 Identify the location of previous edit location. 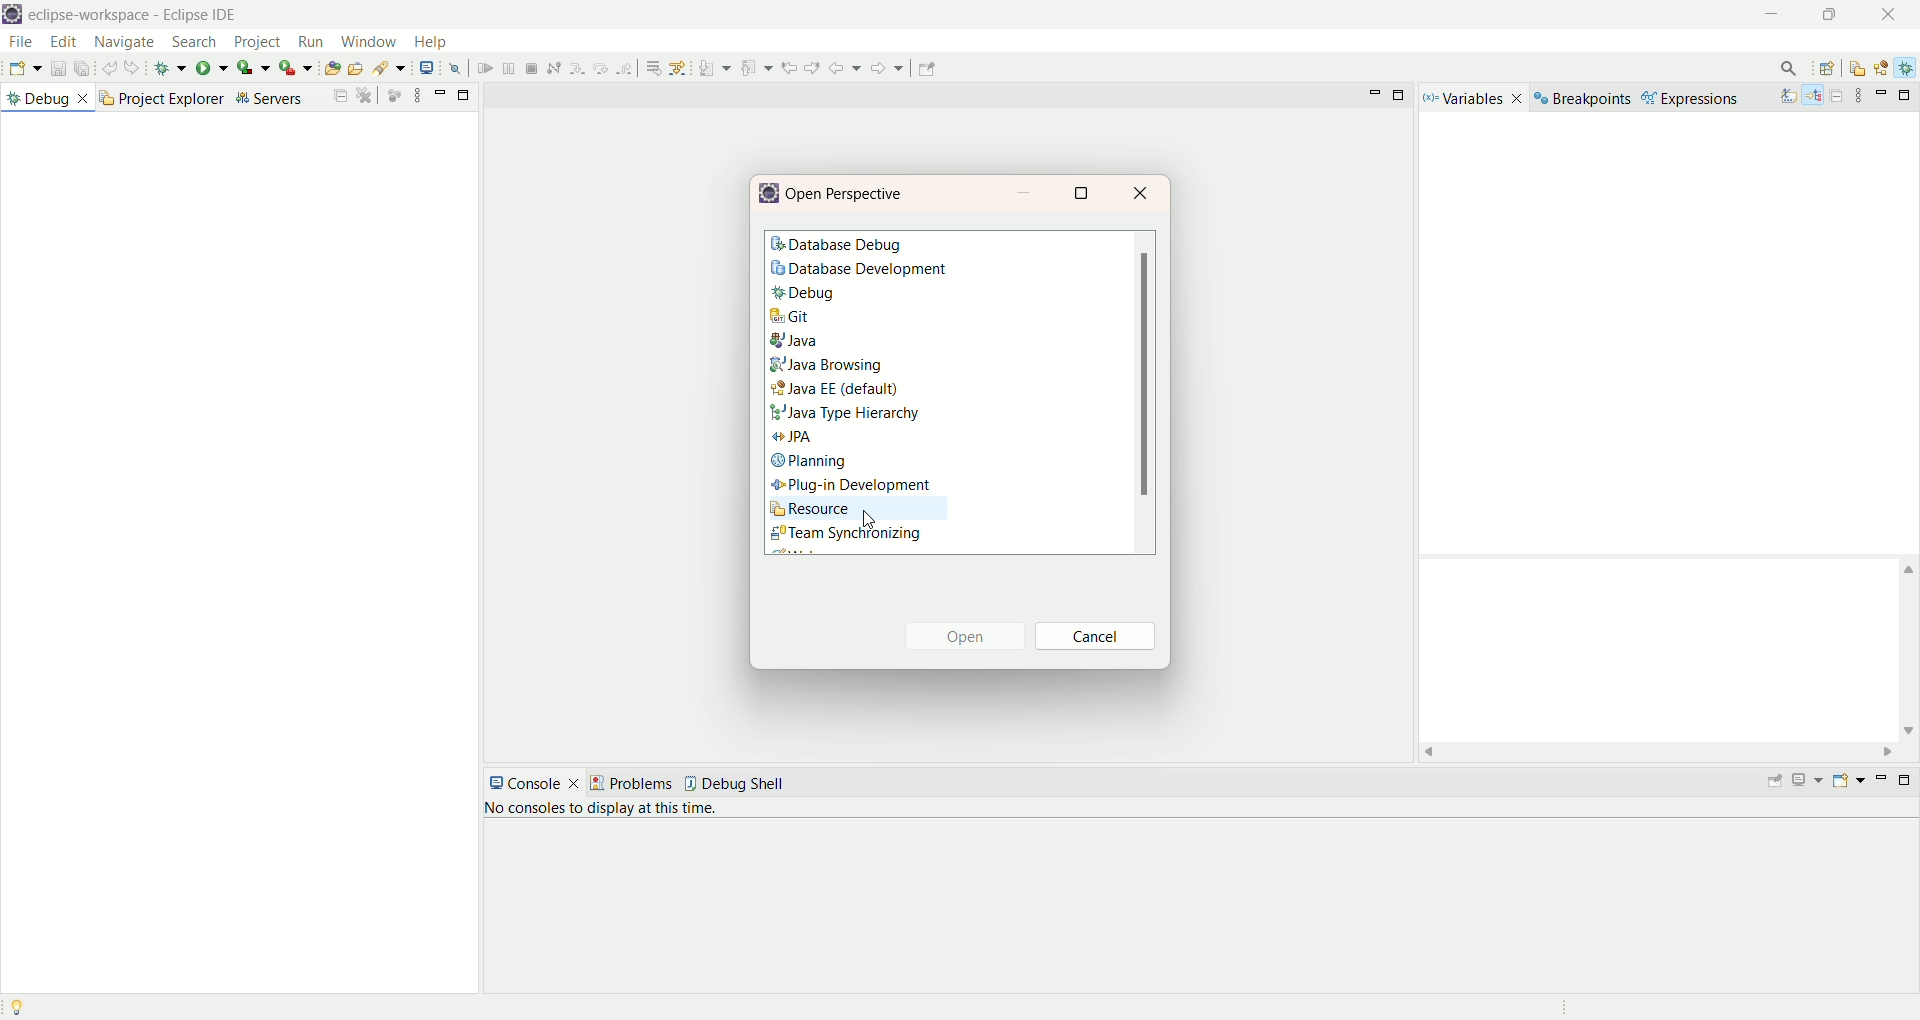
(927, 68).